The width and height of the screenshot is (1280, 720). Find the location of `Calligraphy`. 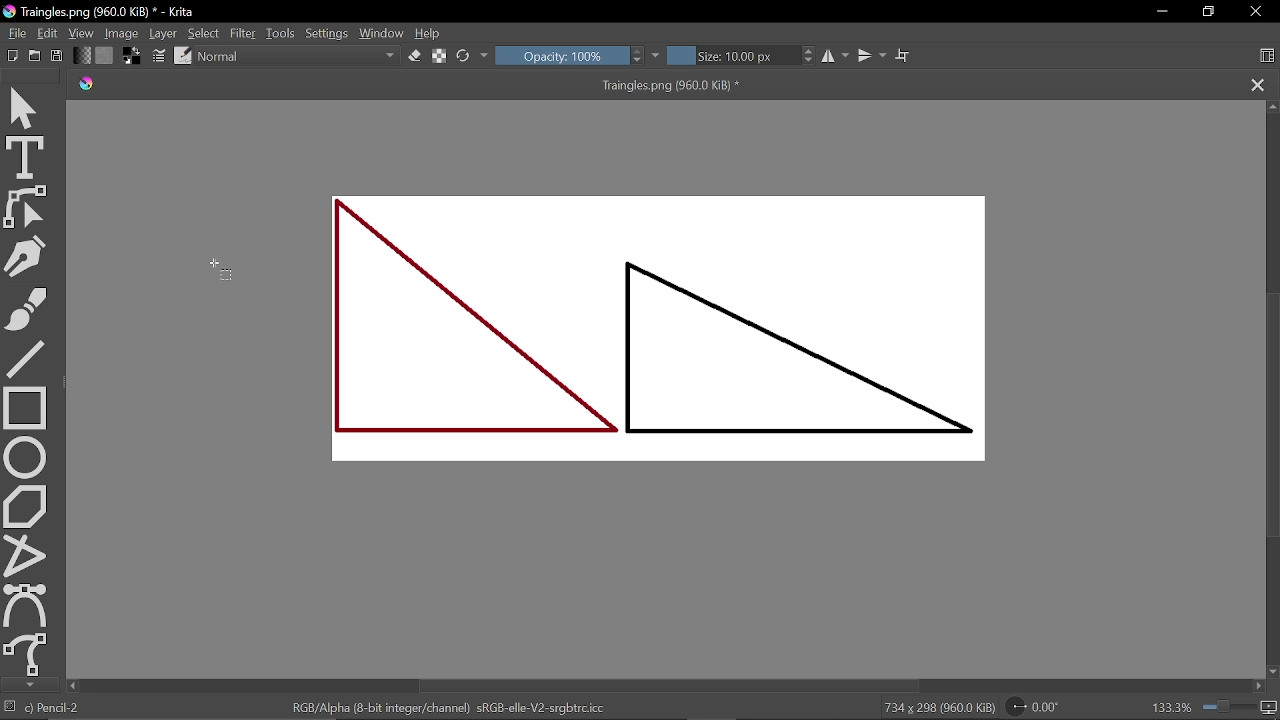

Calligraphy is located at coordinates (27, 256).